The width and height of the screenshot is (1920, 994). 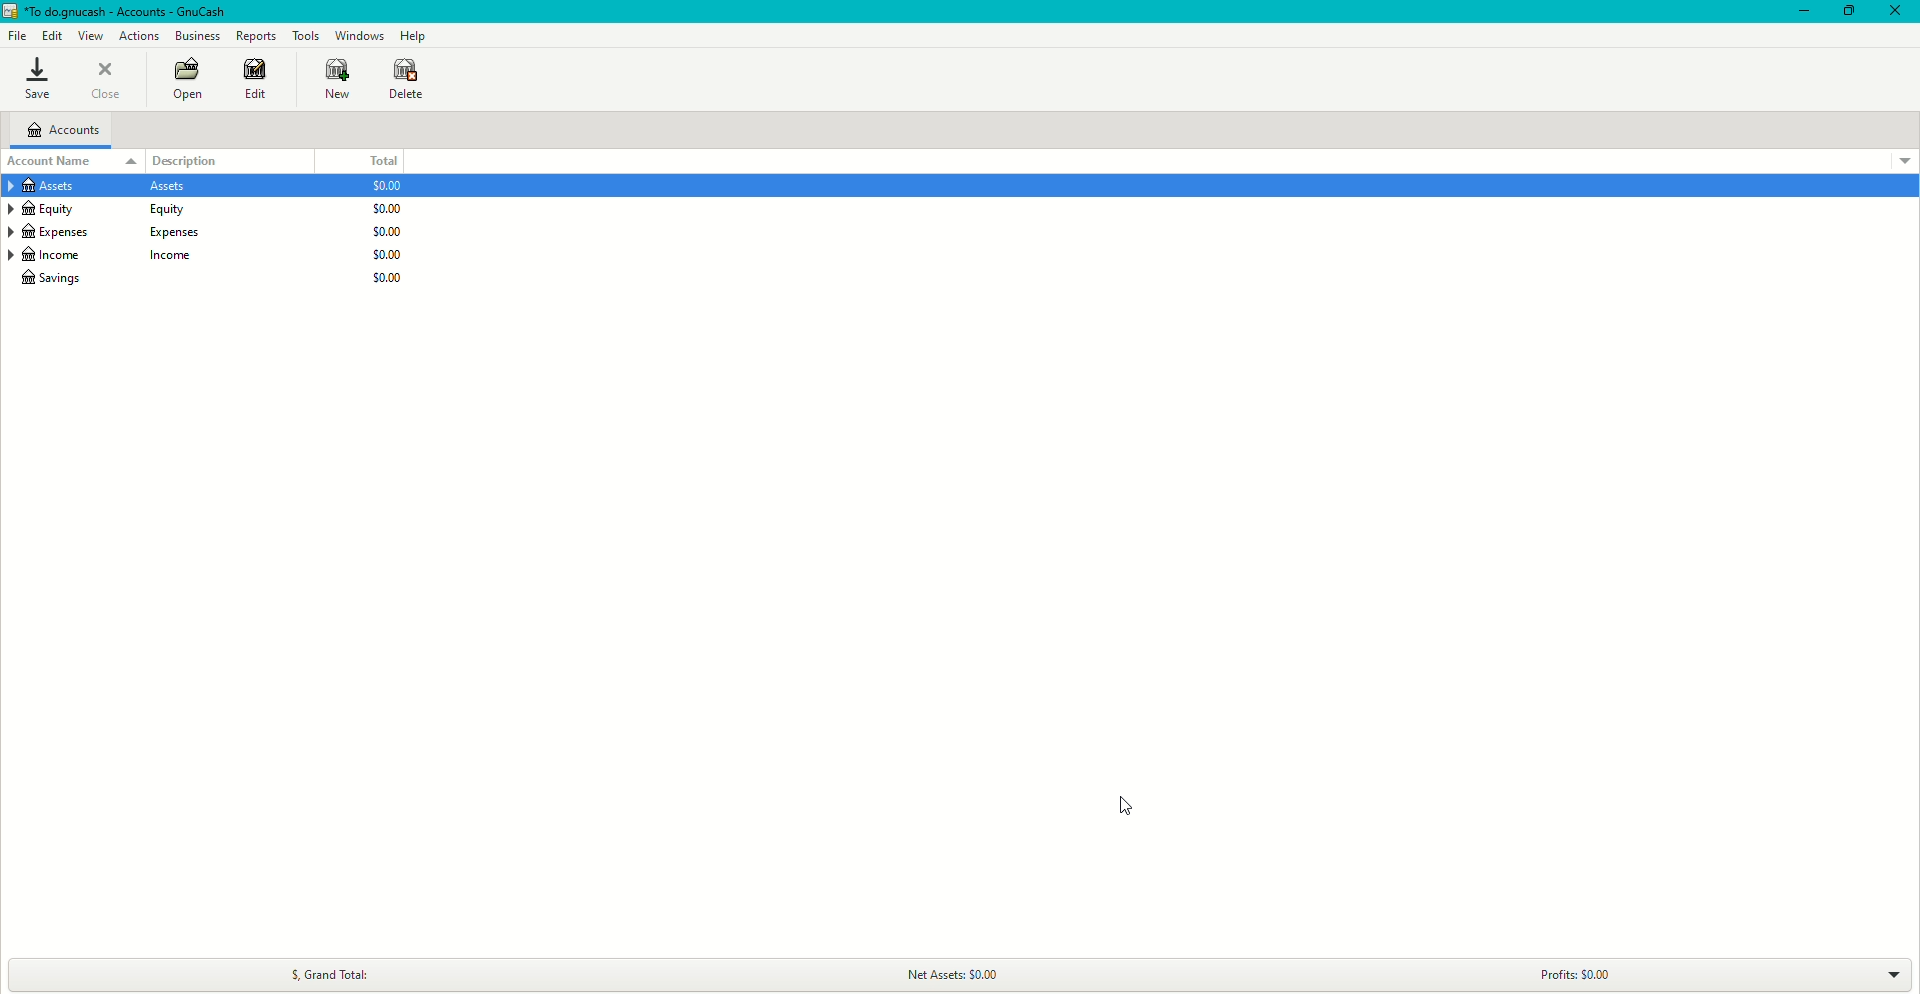 What do you see at coordinates (68, 132) in the screenshot?
I see `Accounts` at bounding box center [68, 132].